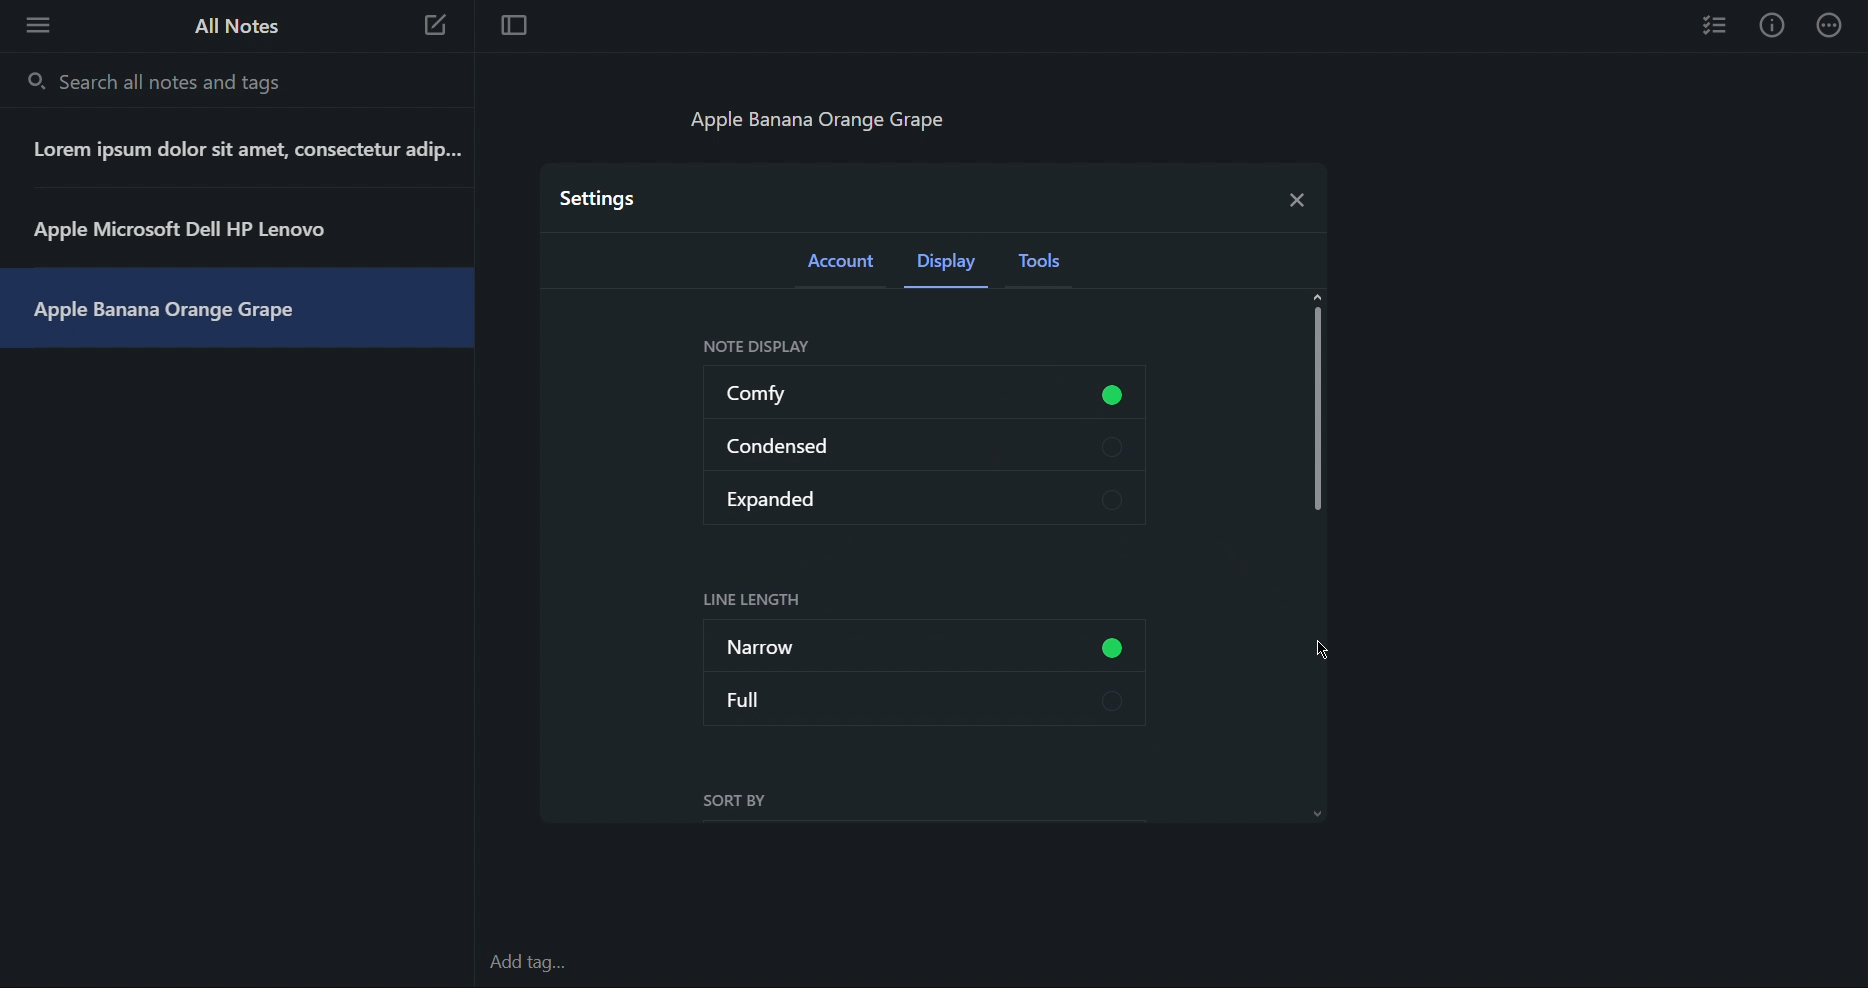  I want to click on More, so click(1832, 25).